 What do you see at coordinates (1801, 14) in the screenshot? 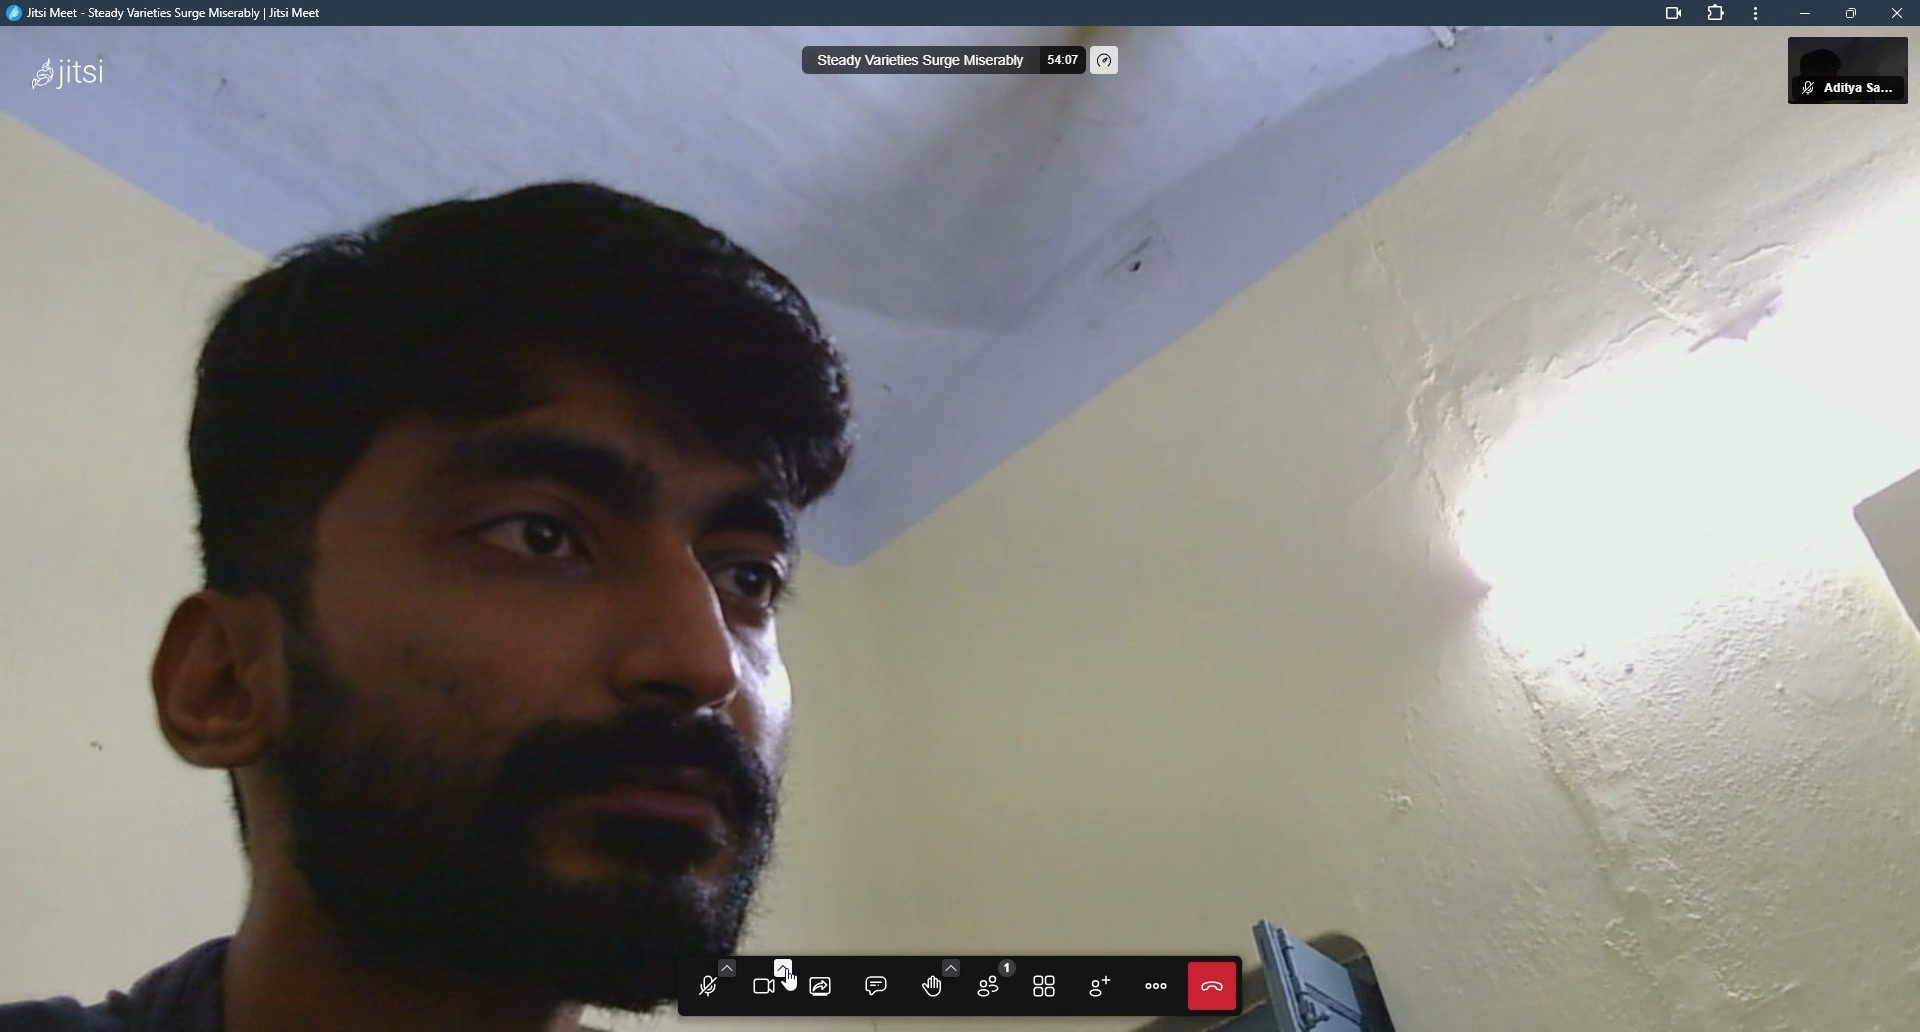
I see `minimize` at bounding box center [1801, 14].